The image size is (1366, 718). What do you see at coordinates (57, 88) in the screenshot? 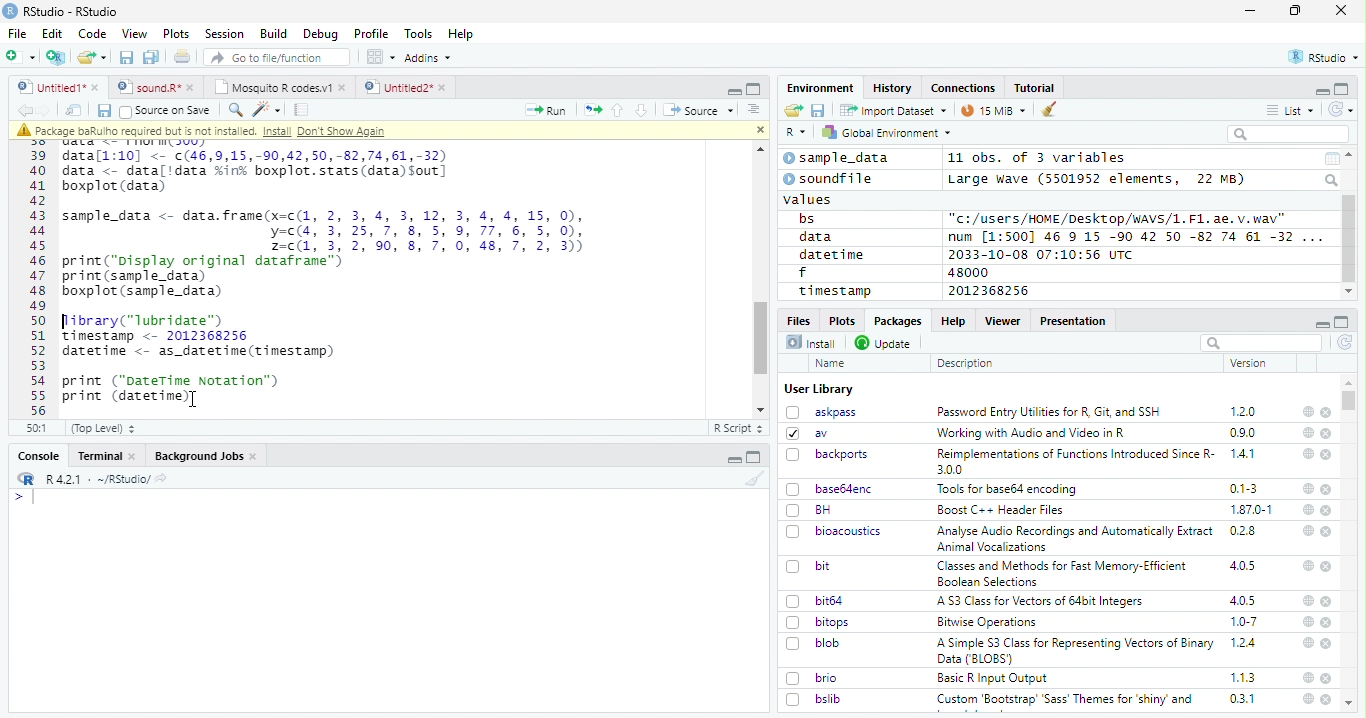
I see `Untitled1*` at bounding box center [57, 88].